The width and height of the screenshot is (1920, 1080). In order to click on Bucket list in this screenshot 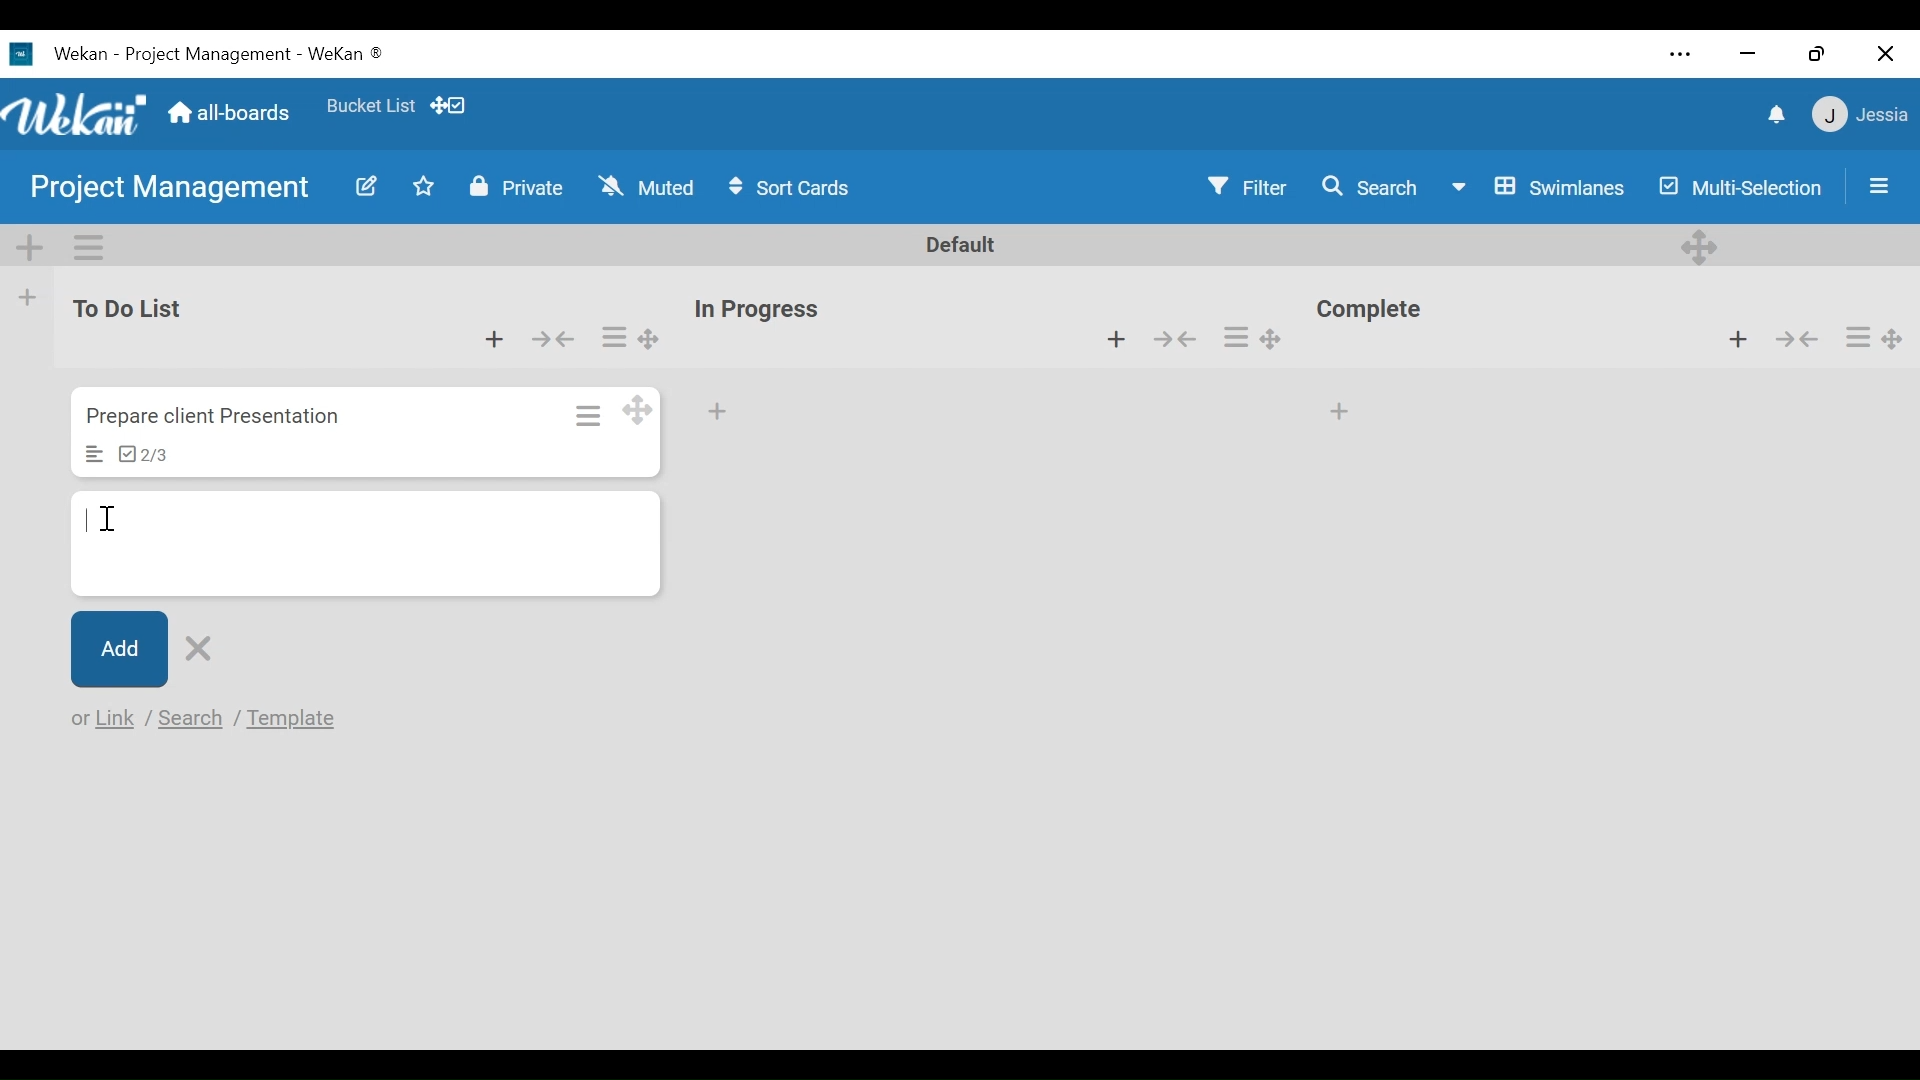, I will do `click(370, 110)`.